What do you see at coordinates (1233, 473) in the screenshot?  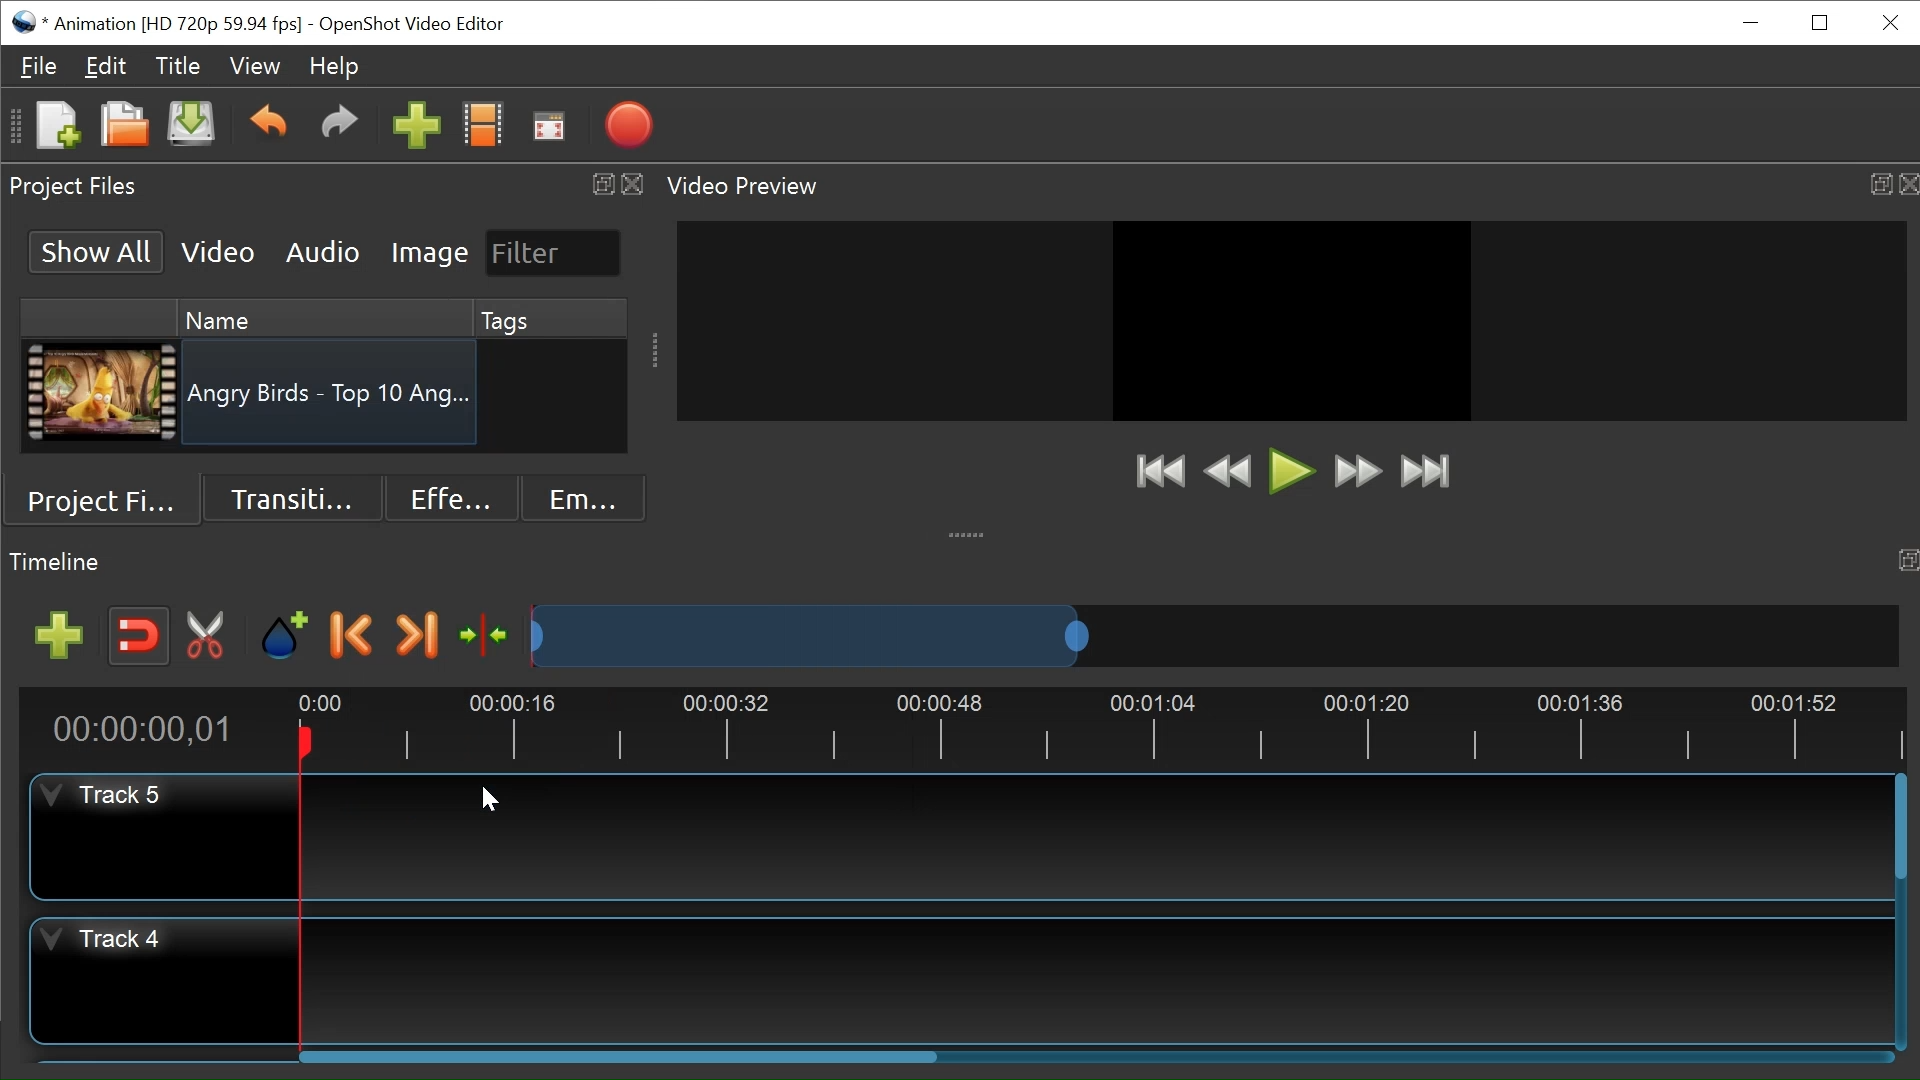 I see `Rewind` at bounding box center [1233, 473].